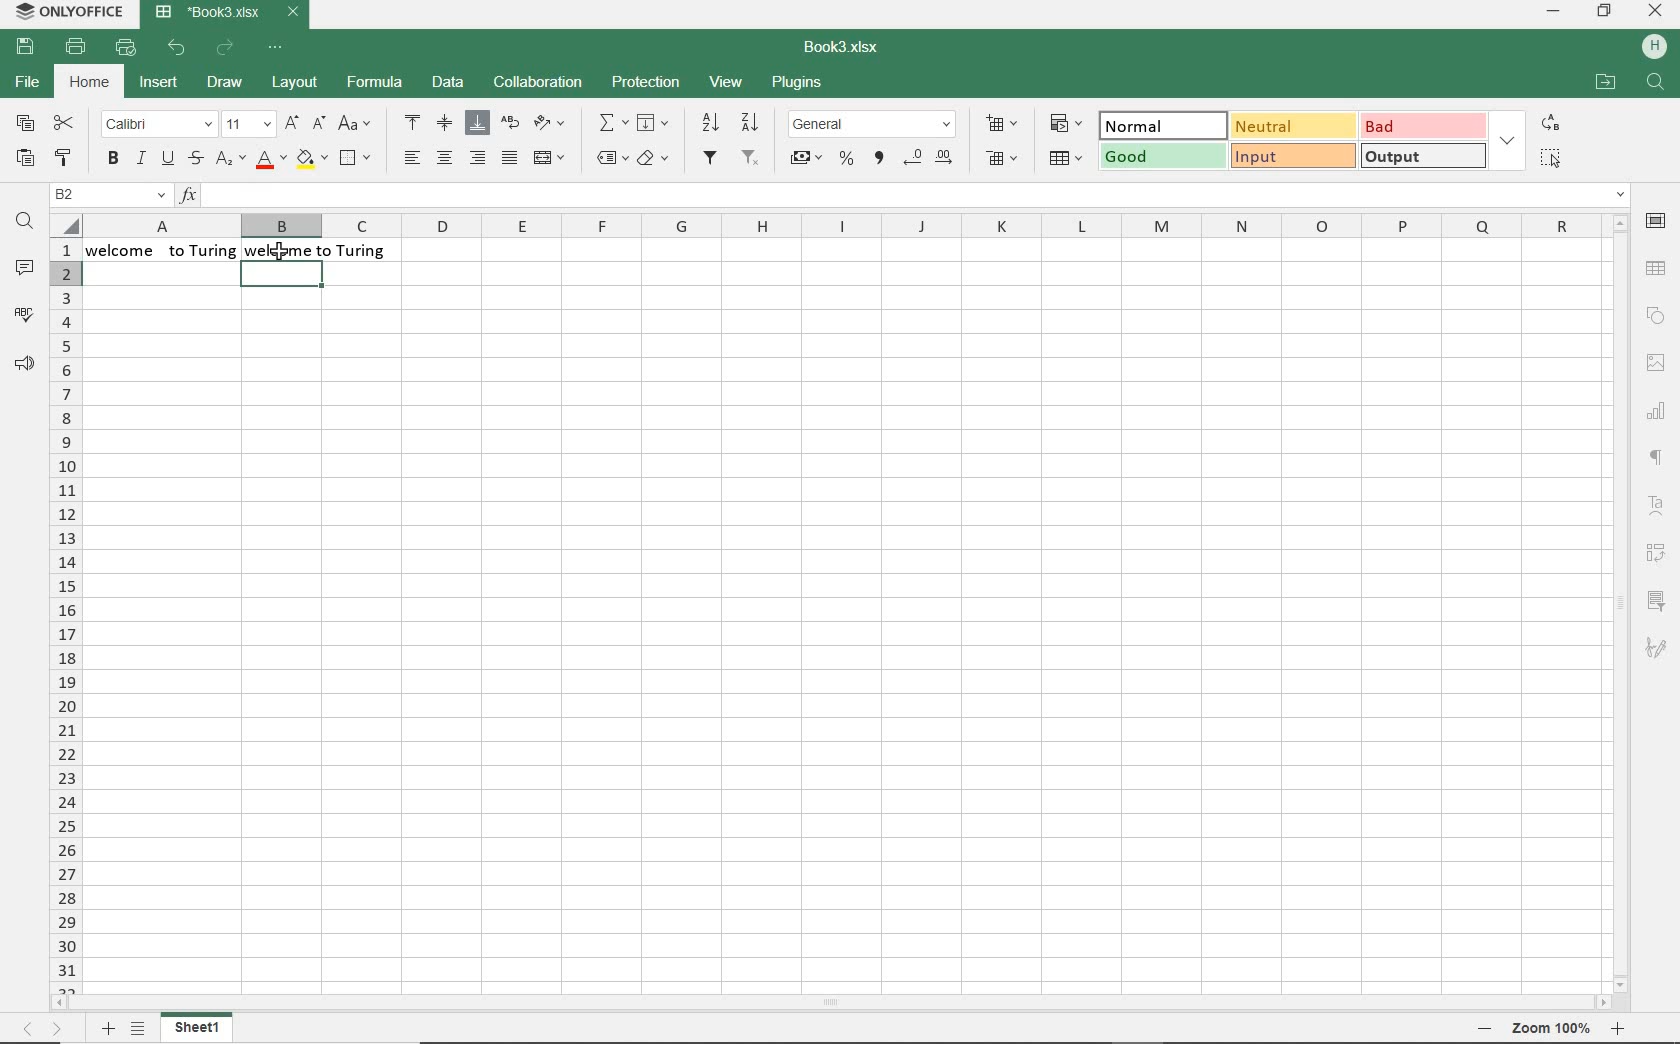 The image size is (1680, 1044). I want to click on format as table template, so click(1065, 159).